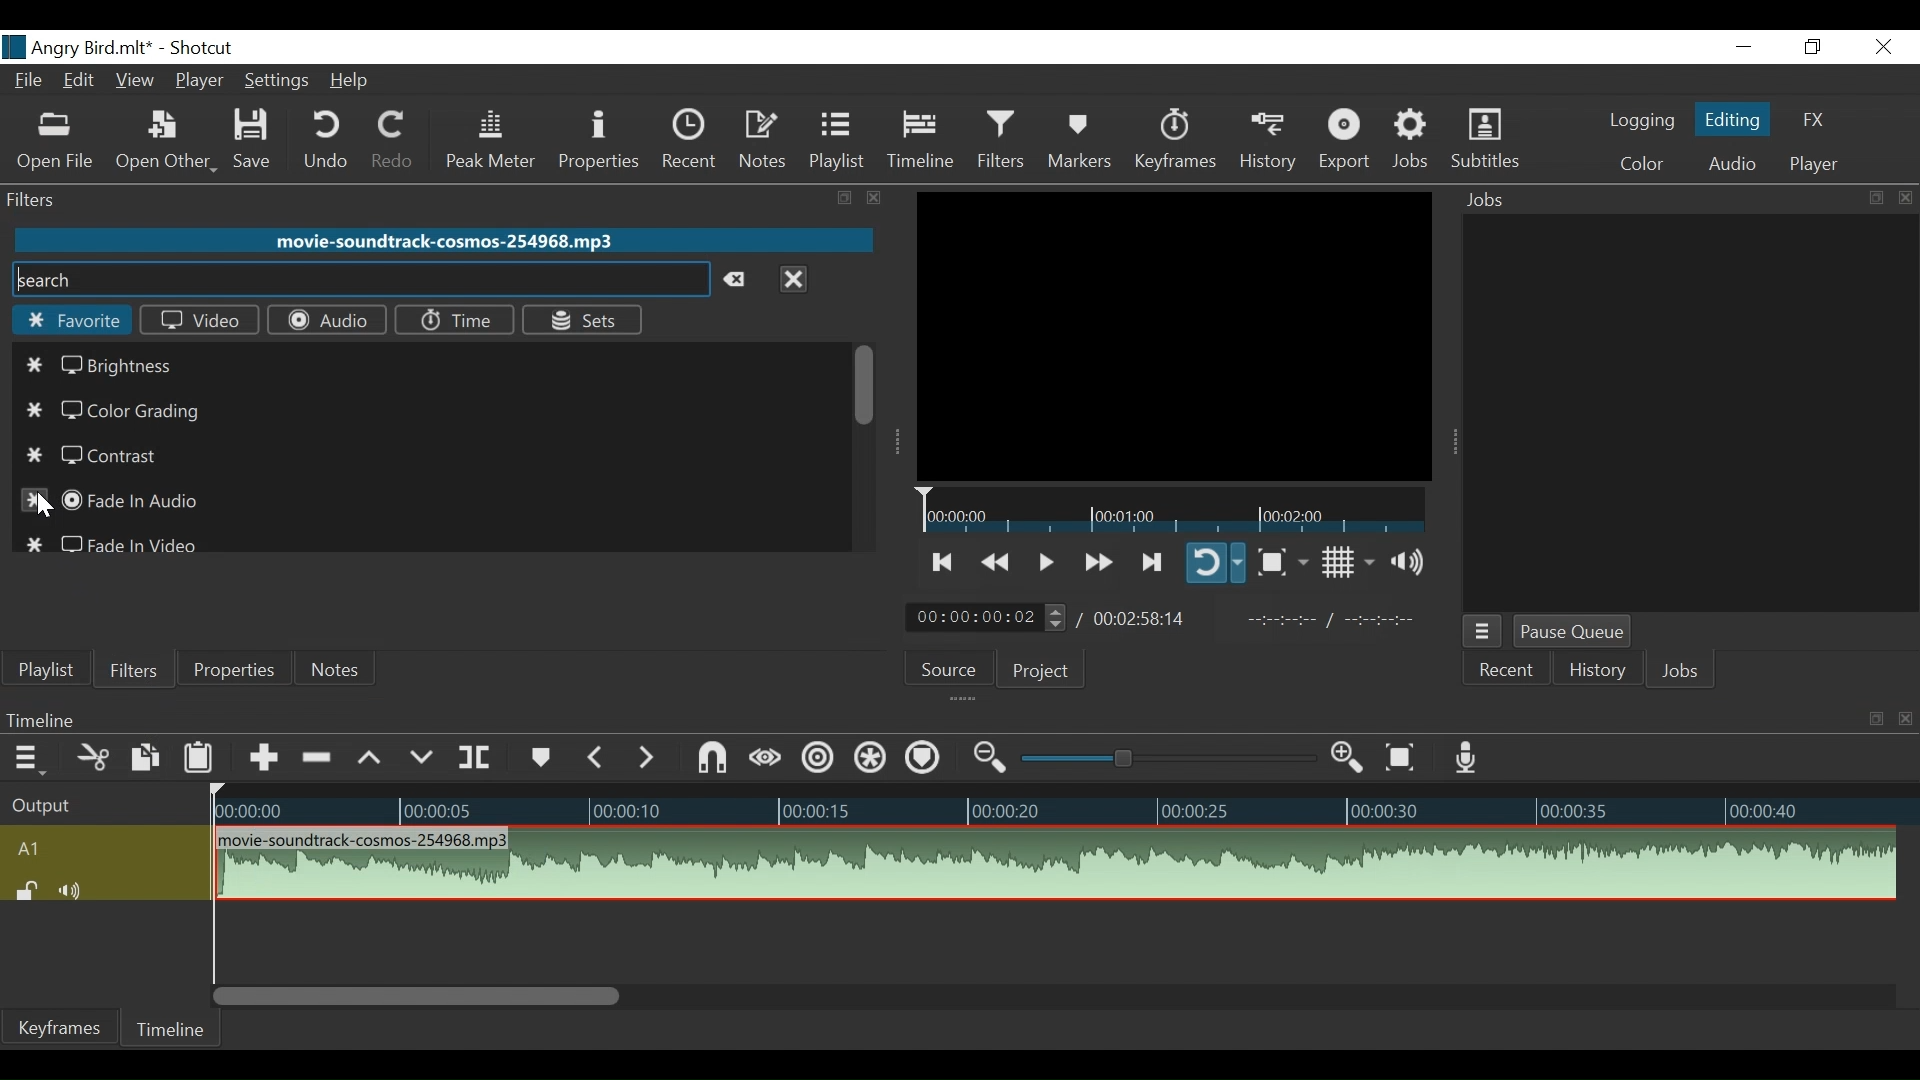  I want to click on Cut, so click(89, 756).